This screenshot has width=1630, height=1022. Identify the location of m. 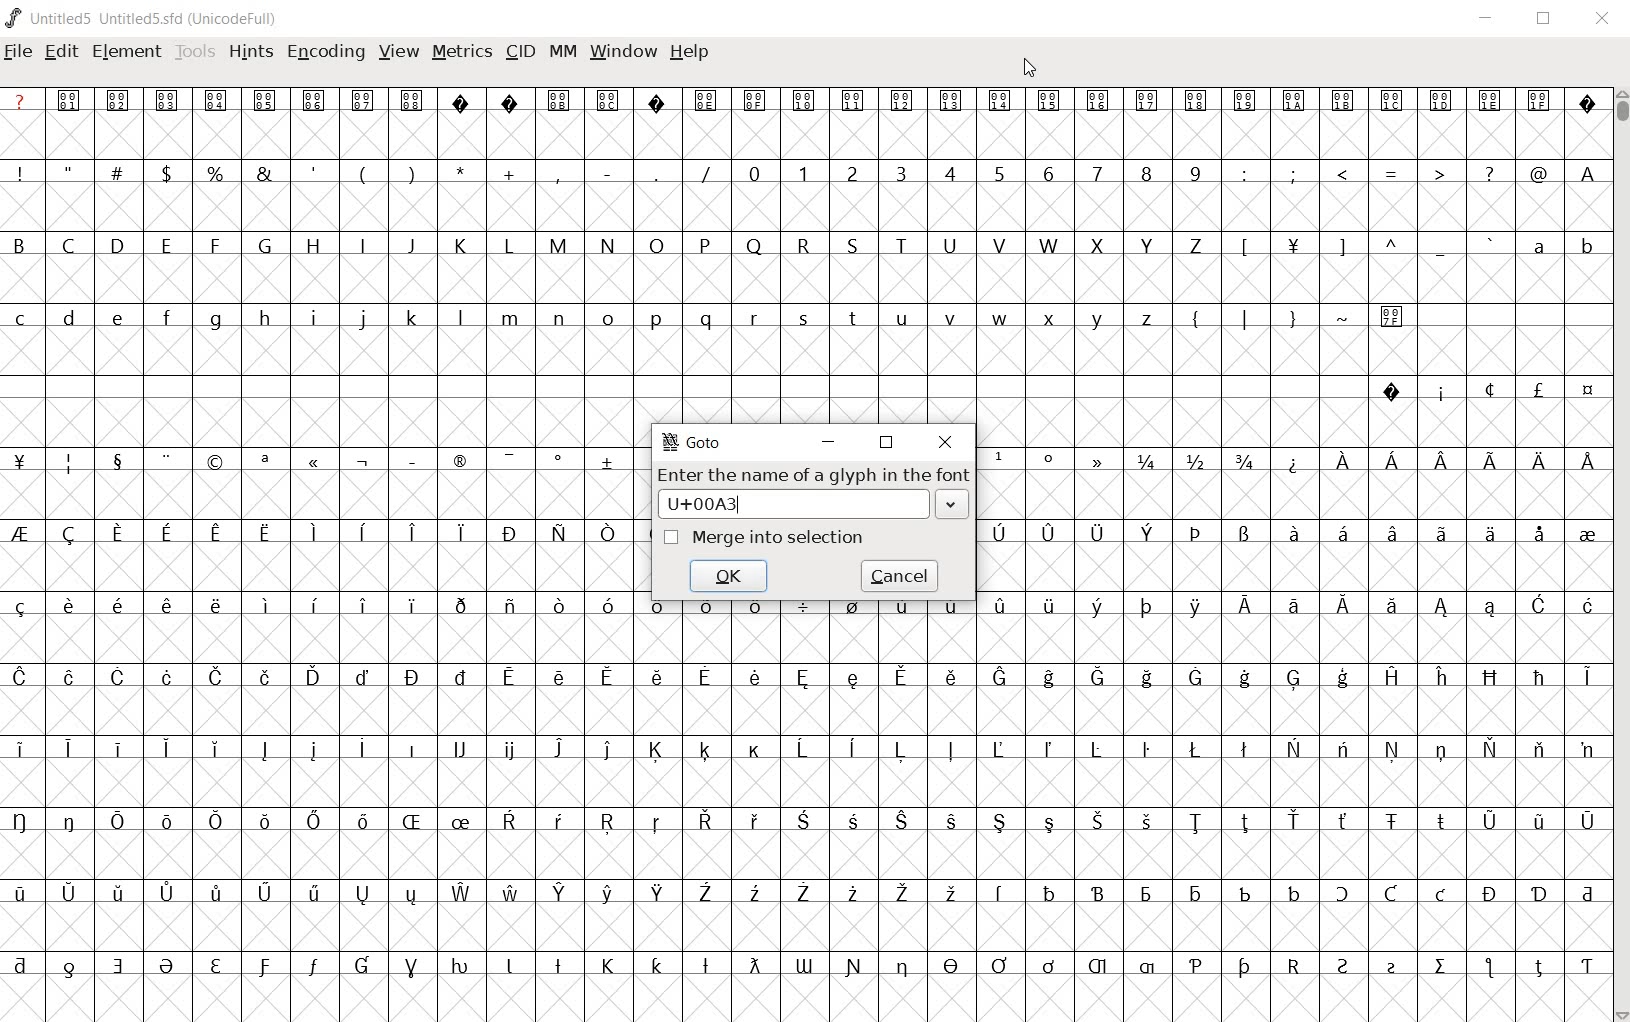
(510, 318).